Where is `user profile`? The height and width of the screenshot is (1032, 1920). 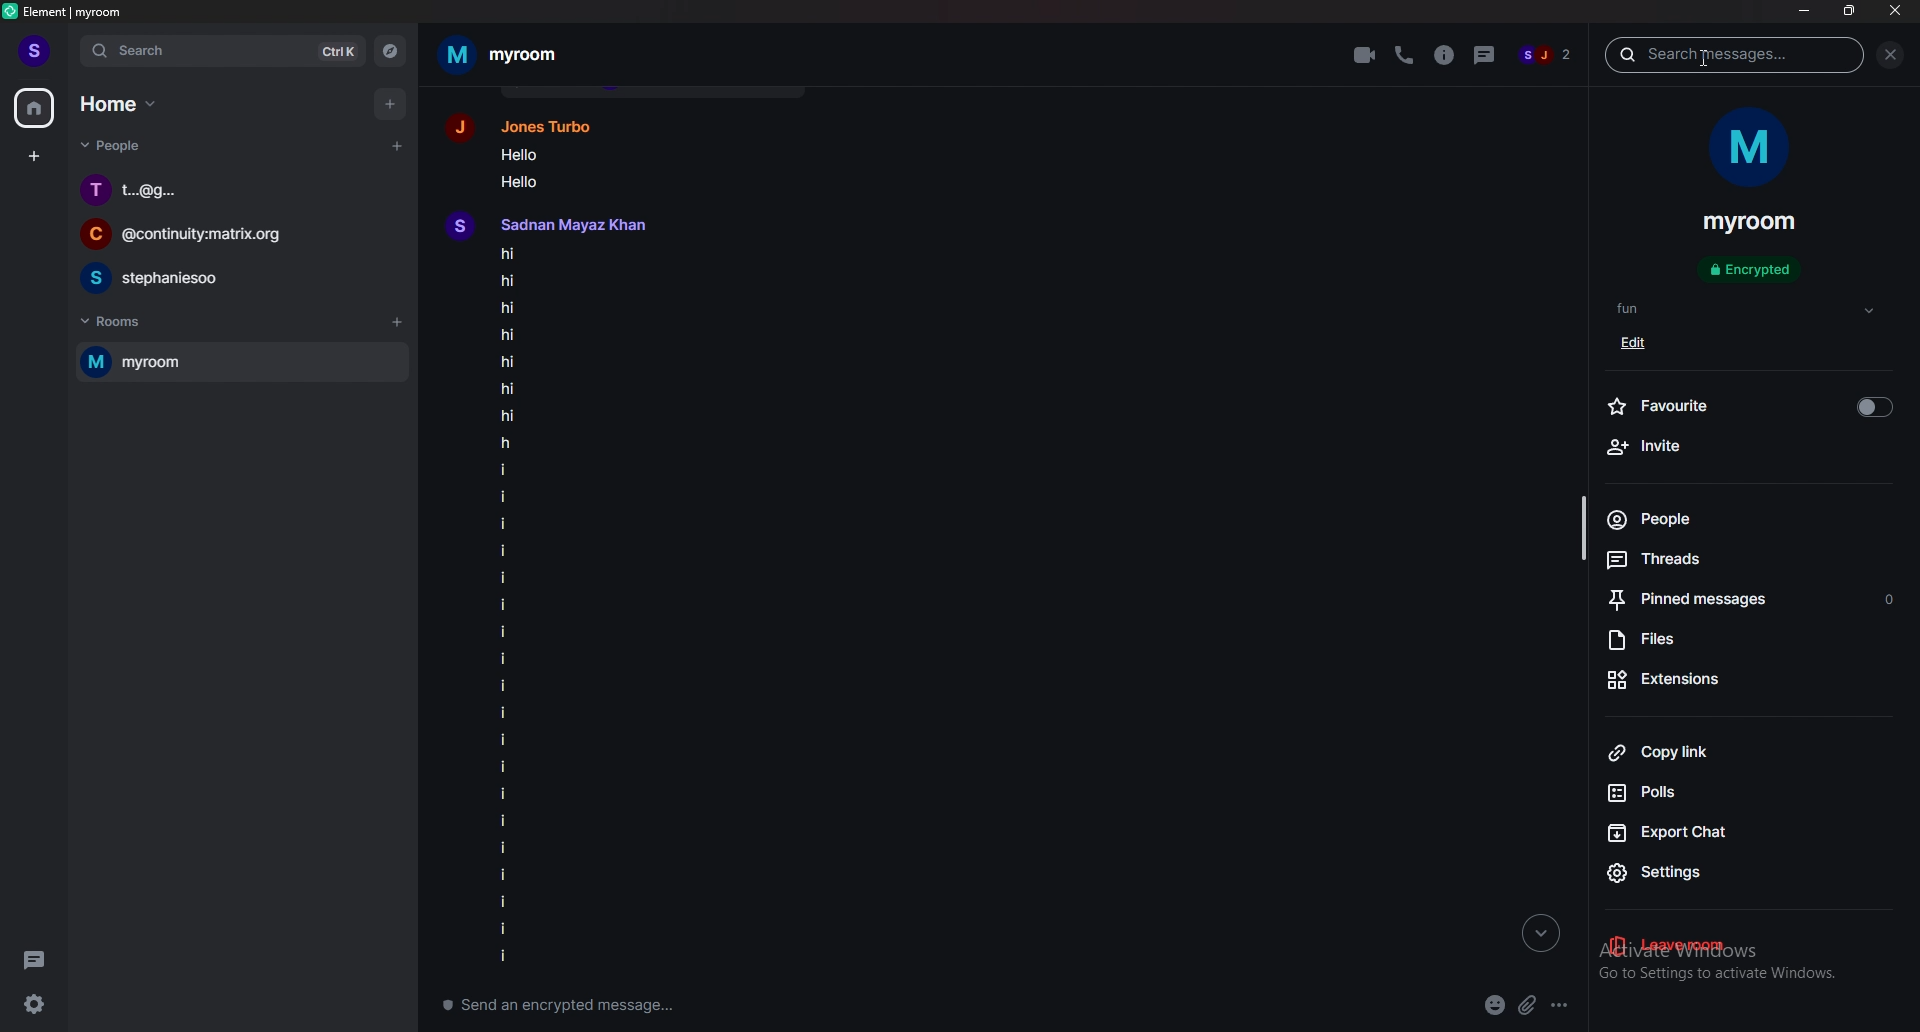 user profile is located at coordinates (535, 123).